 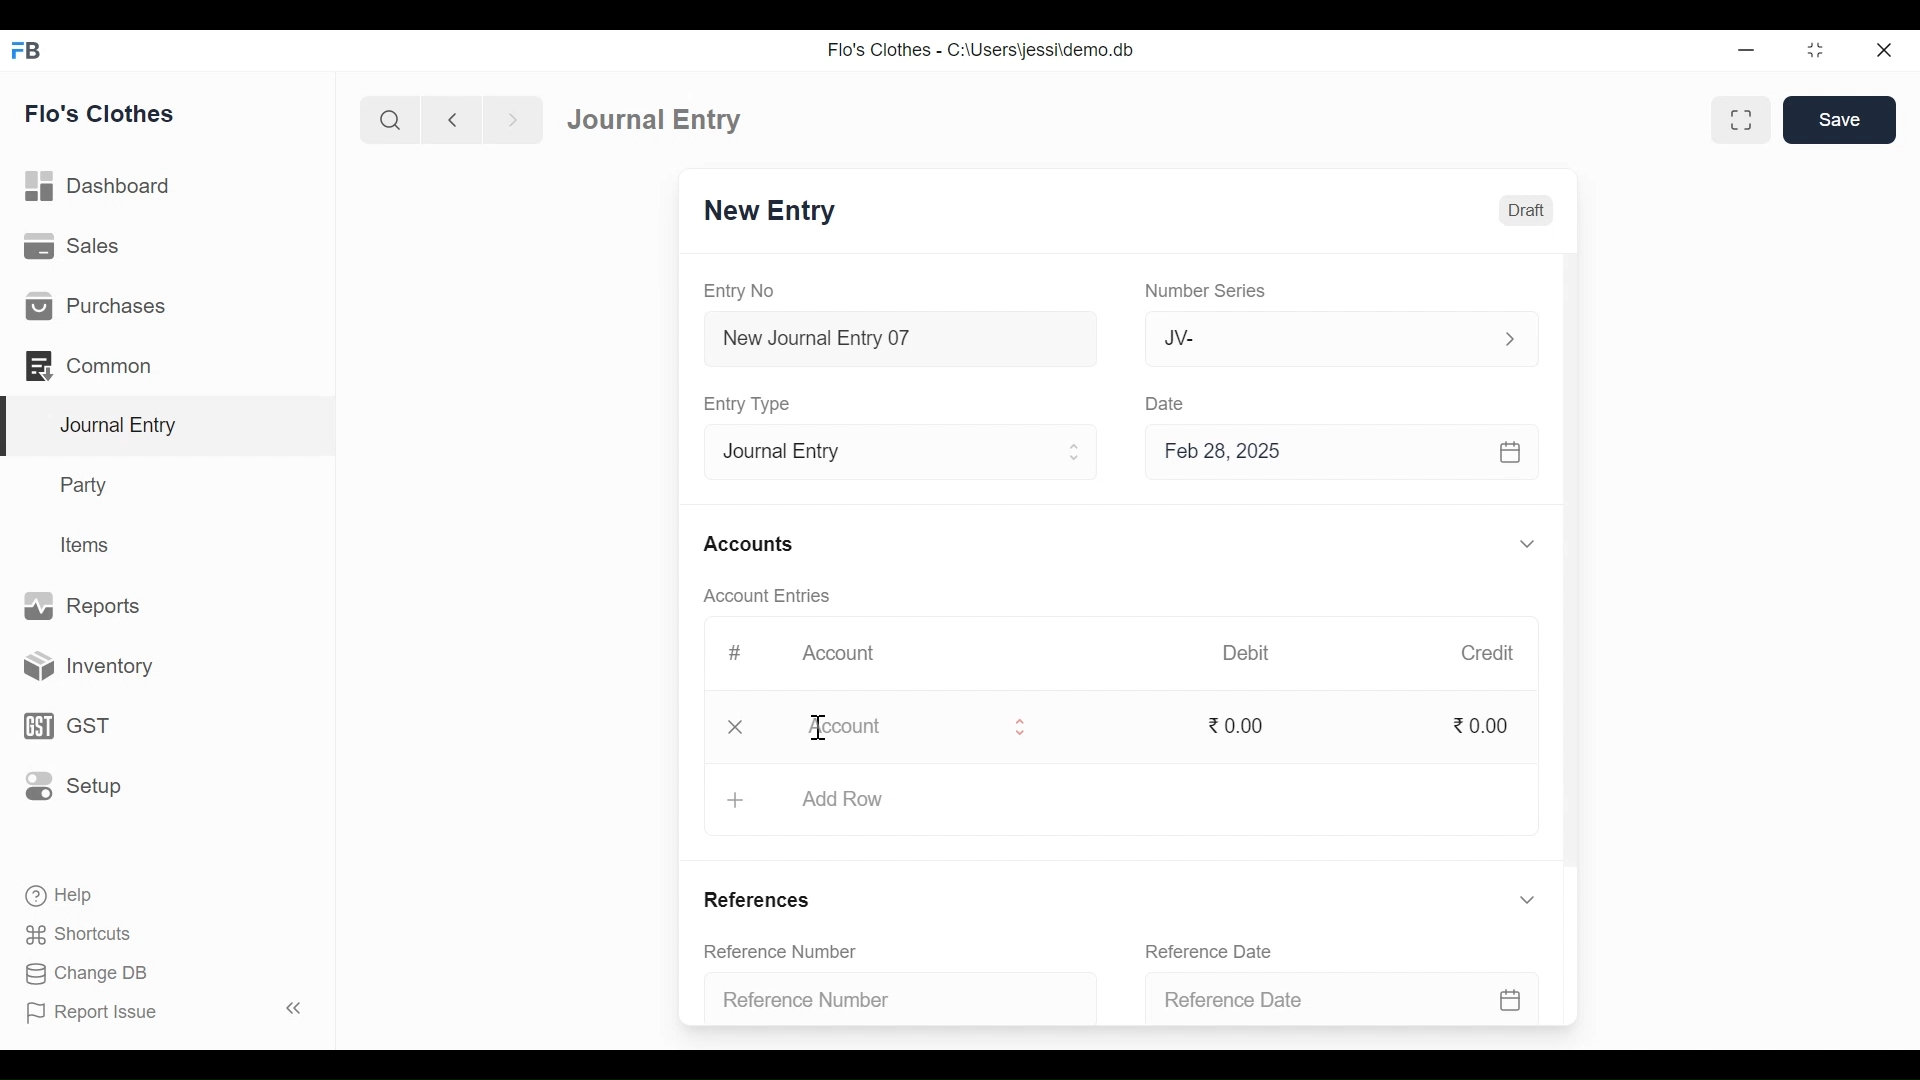 What do you see at coordinates (748, 545) in the screenshot?
I see `Accounts` at bounding box center [748, 545].